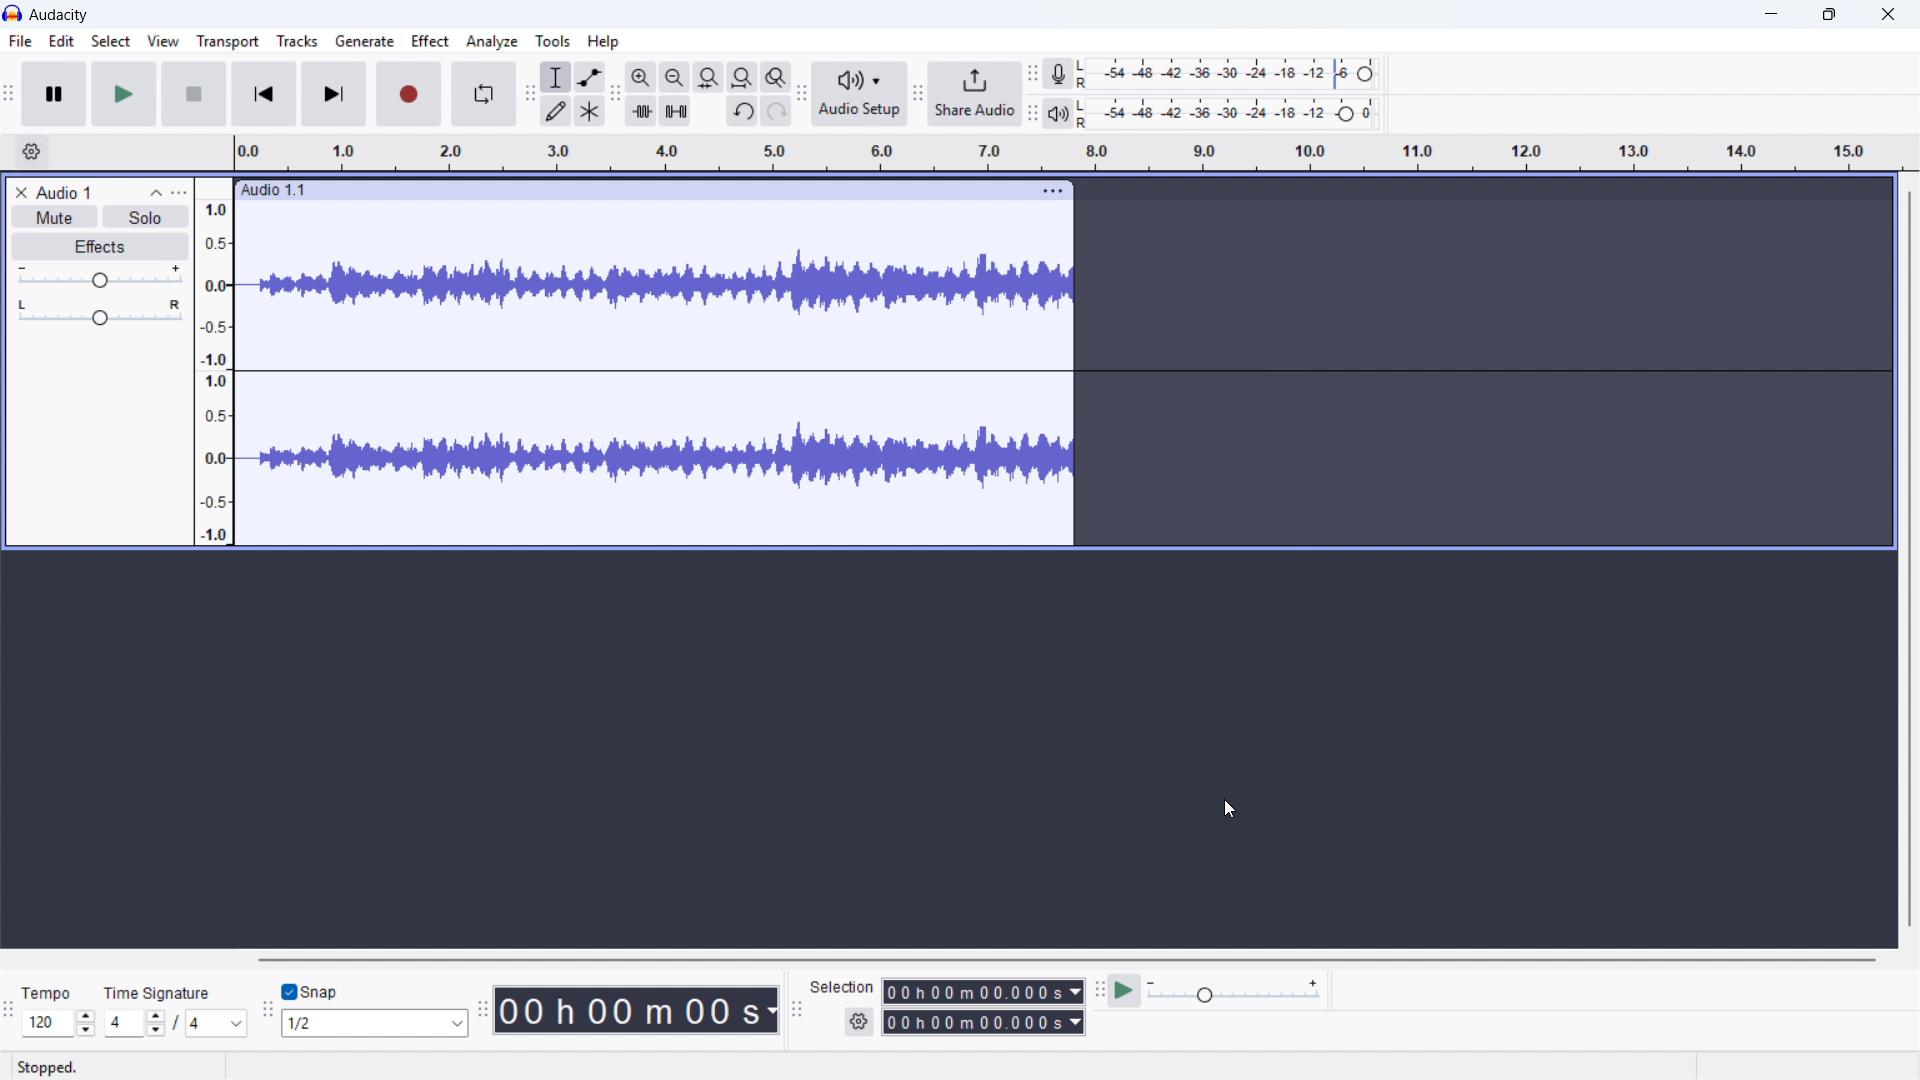 This screenshot has width=1920, height=1080. I want to click on Audio setup toolbar , so click(801, 96).